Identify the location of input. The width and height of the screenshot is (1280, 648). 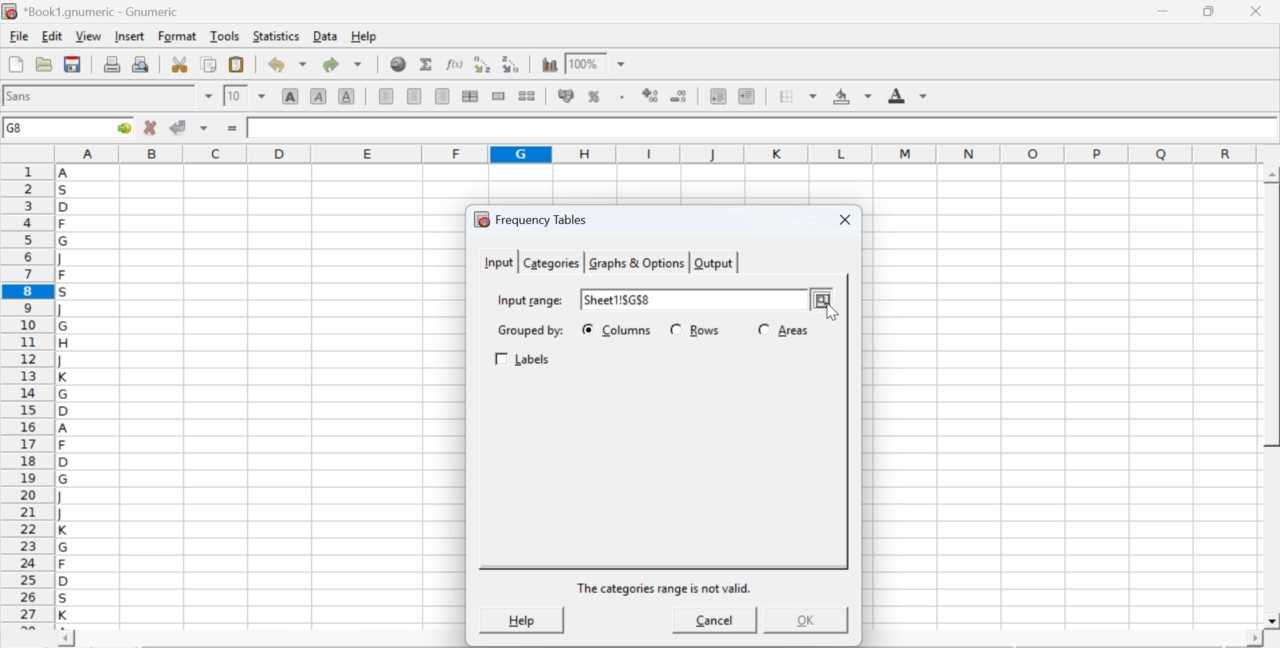
(497, 261).